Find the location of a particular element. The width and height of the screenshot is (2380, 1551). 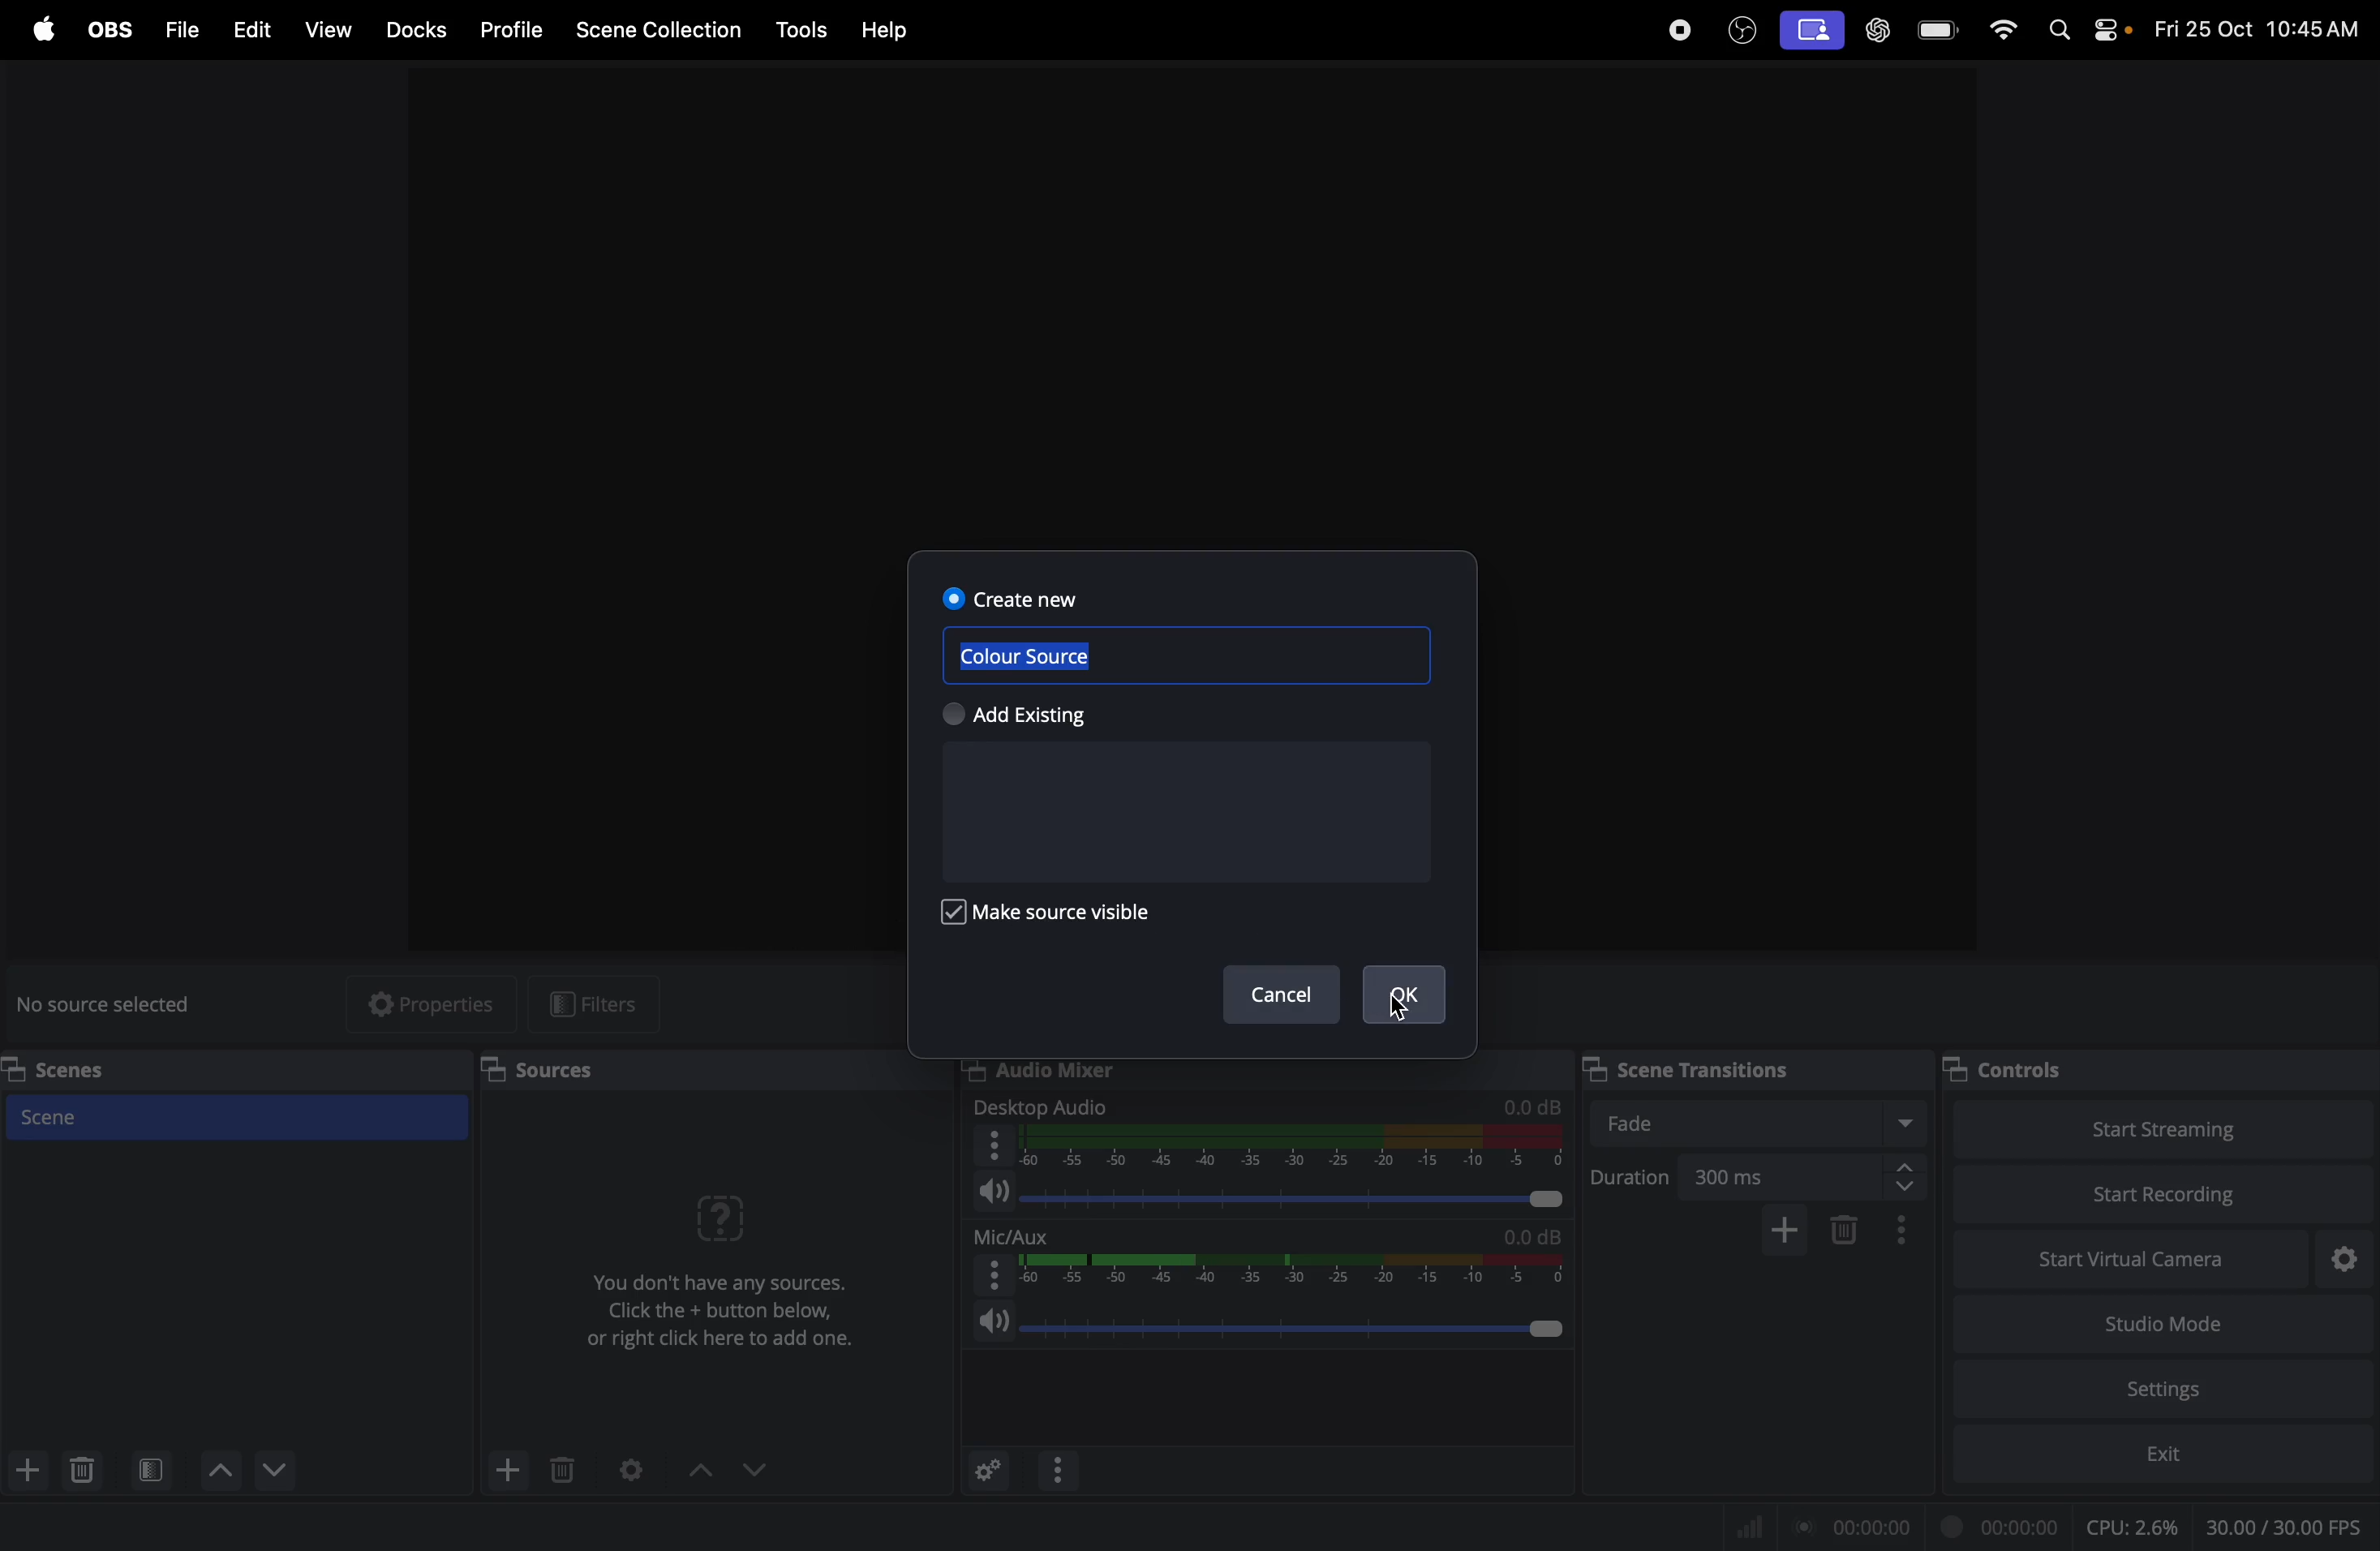

obs menu is located at coordinates (108, 27).